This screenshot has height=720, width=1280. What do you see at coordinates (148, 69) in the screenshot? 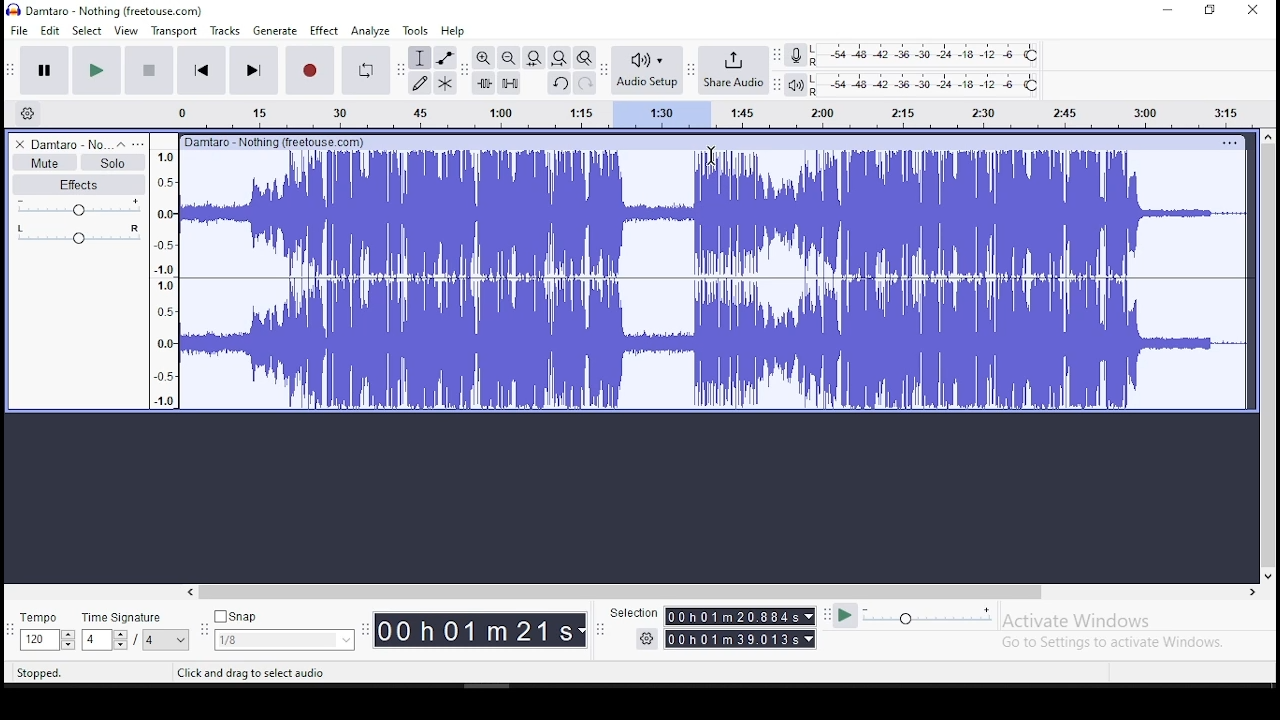
I see `stop` at bounding box center [148, 69].